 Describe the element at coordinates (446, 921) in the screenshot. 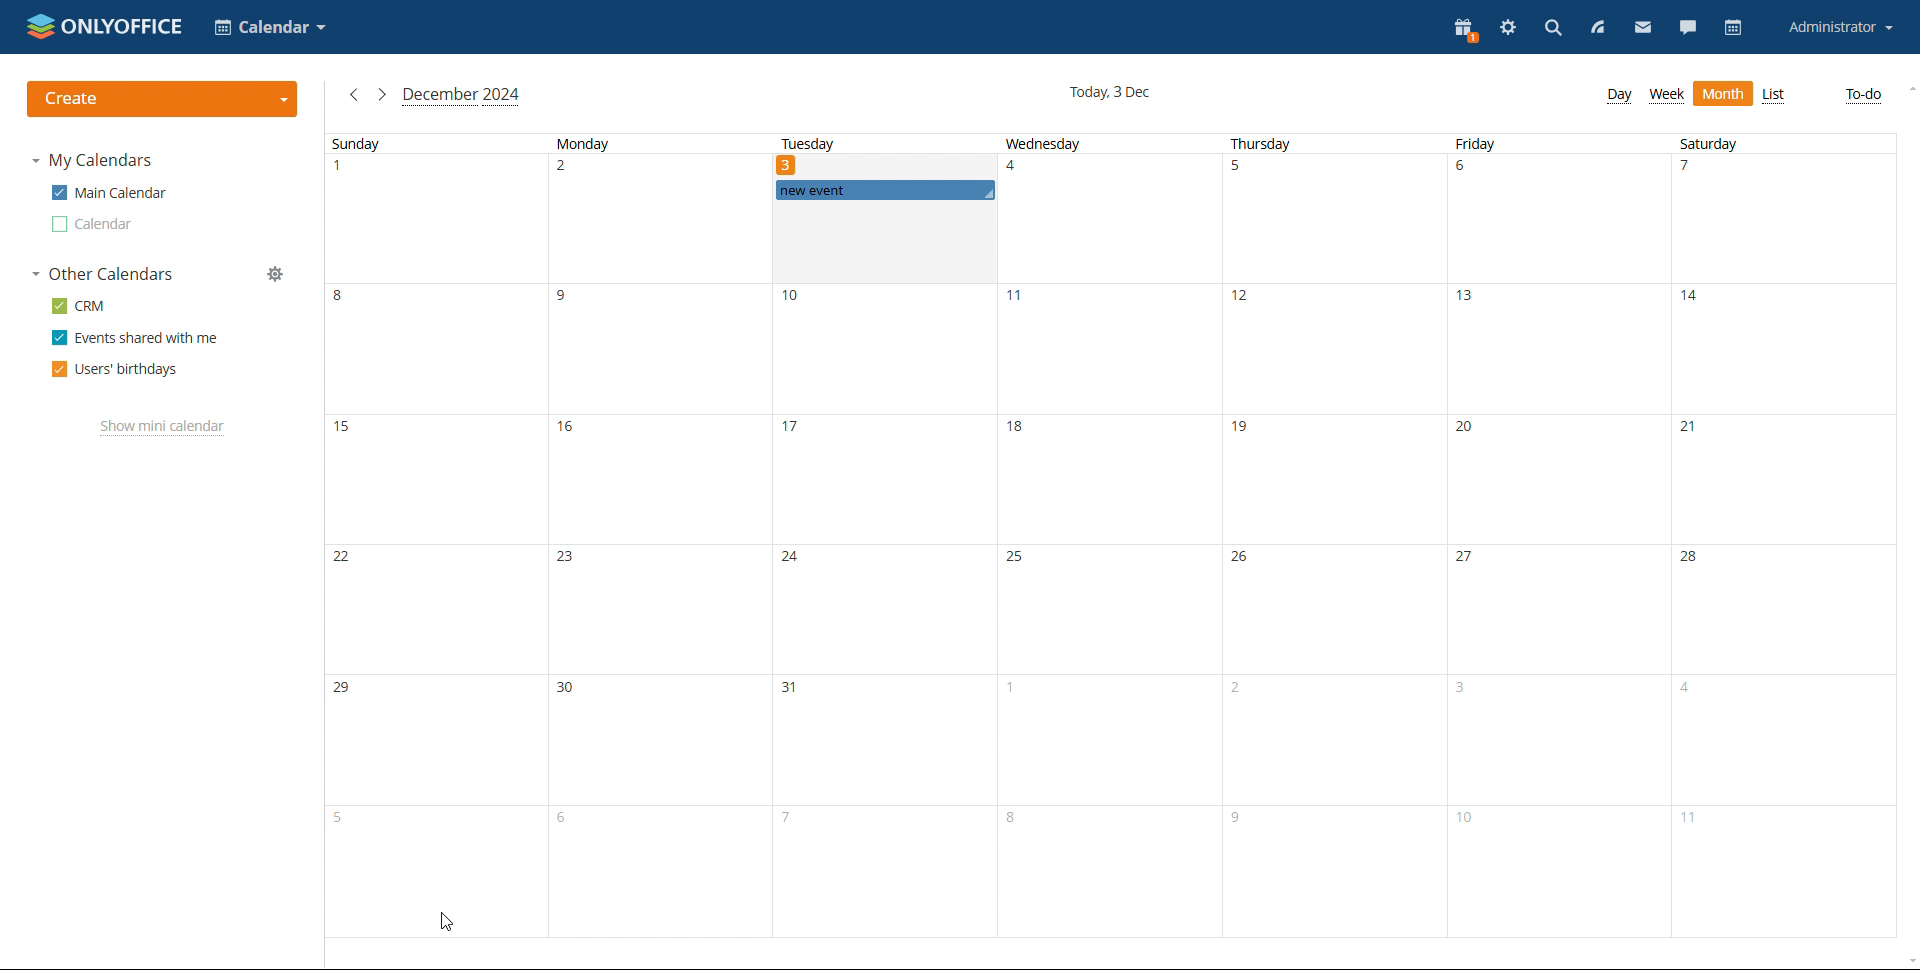

I see `cursor` at that location.